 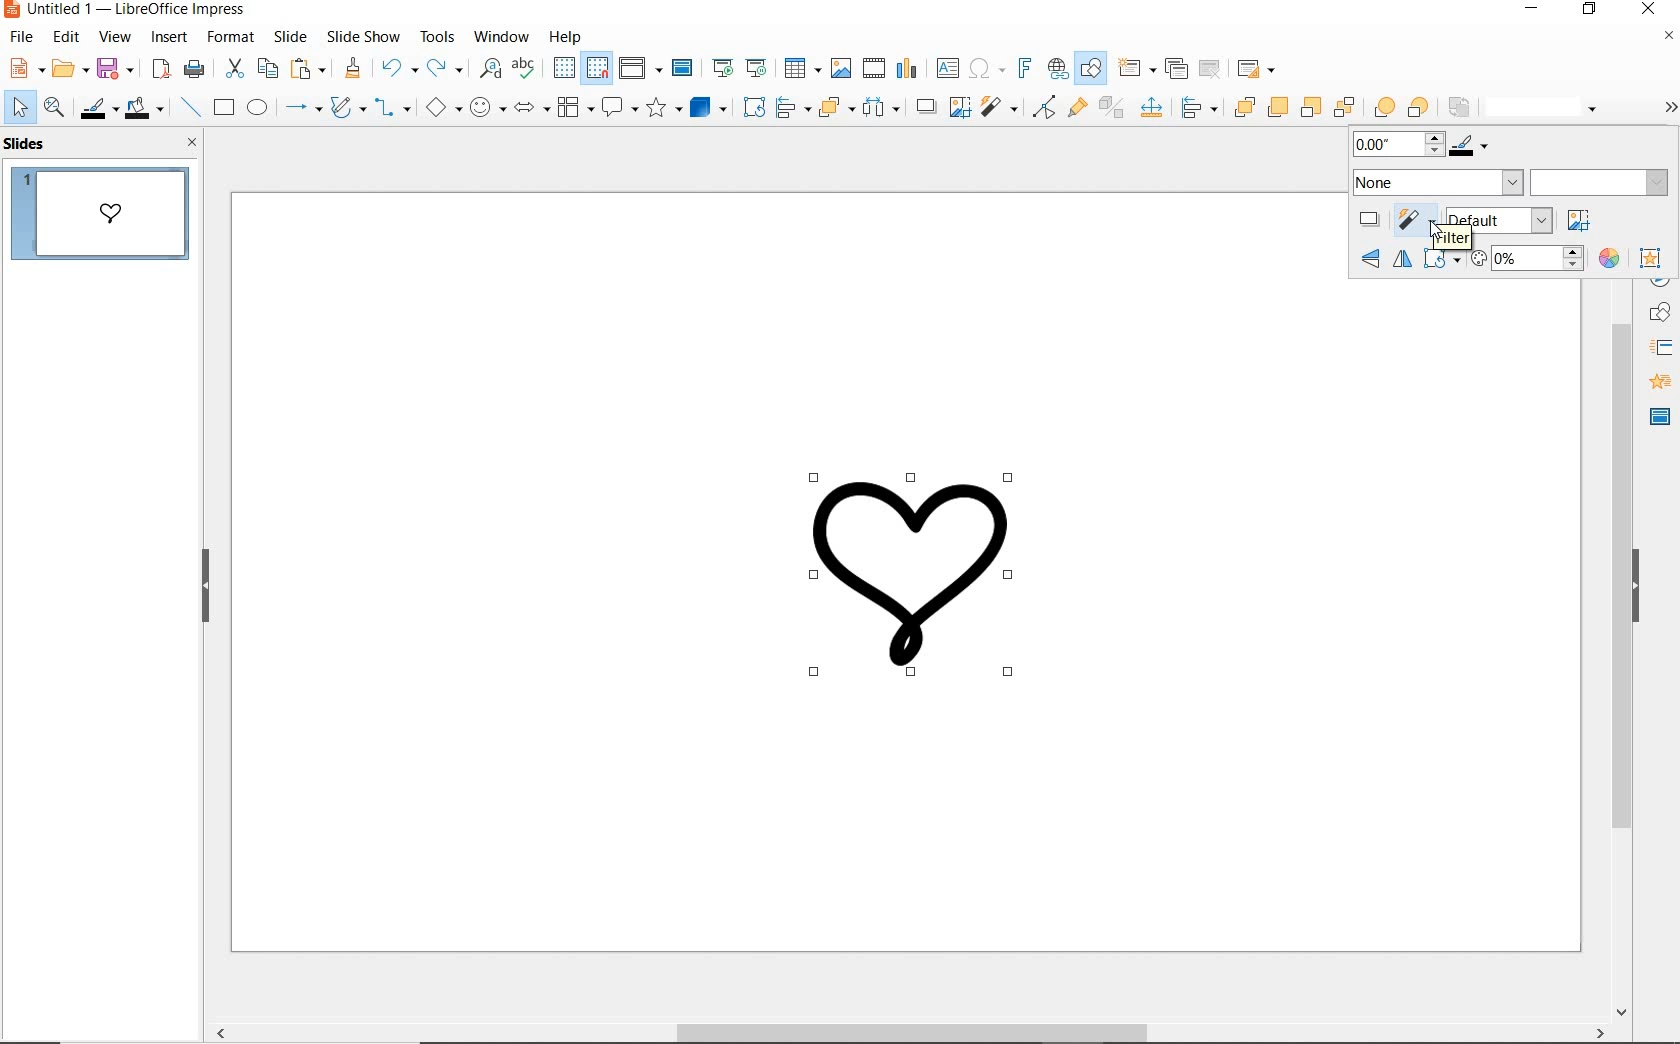 What do you see at coordinates (1041, 108) in the screenshot?
I see `toggle point edit mode` at bounding box center [1041, 108].